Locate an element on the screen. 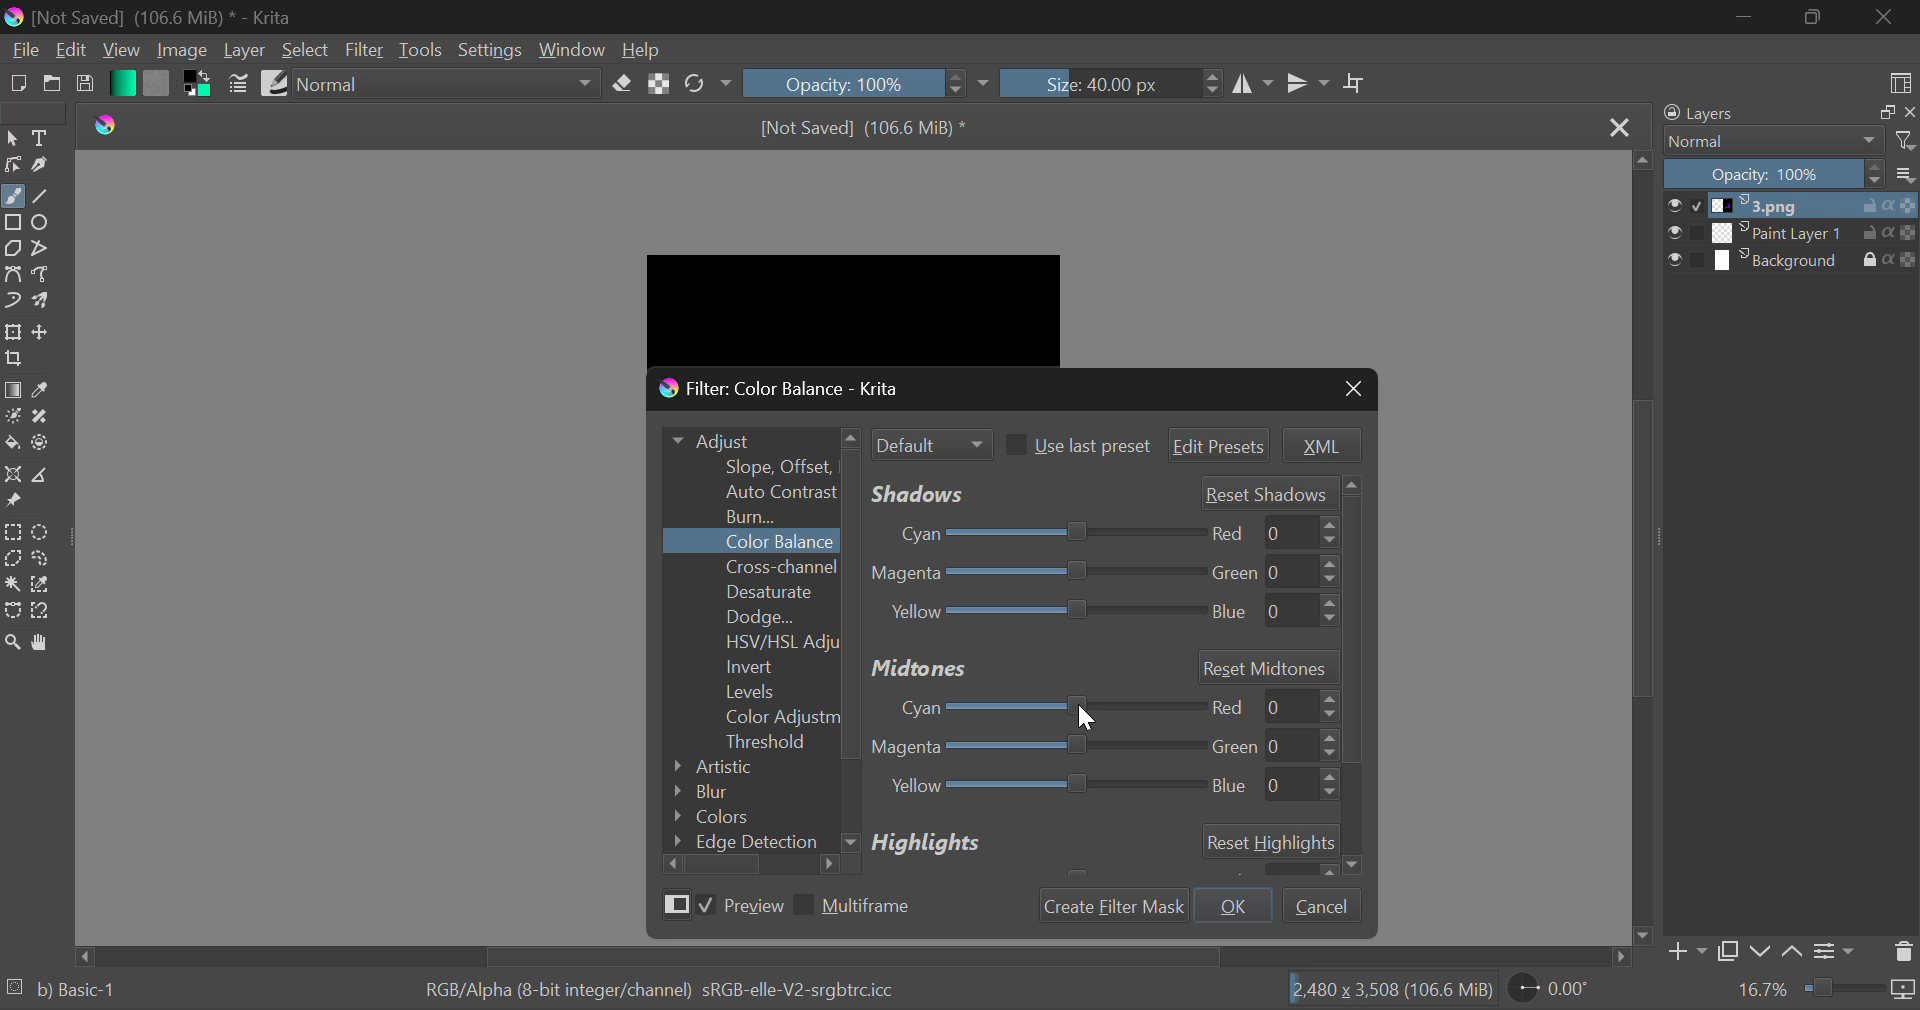 This screenshot has height=1010, width=1920. Transform Layer is located at coordinates (13, 333).